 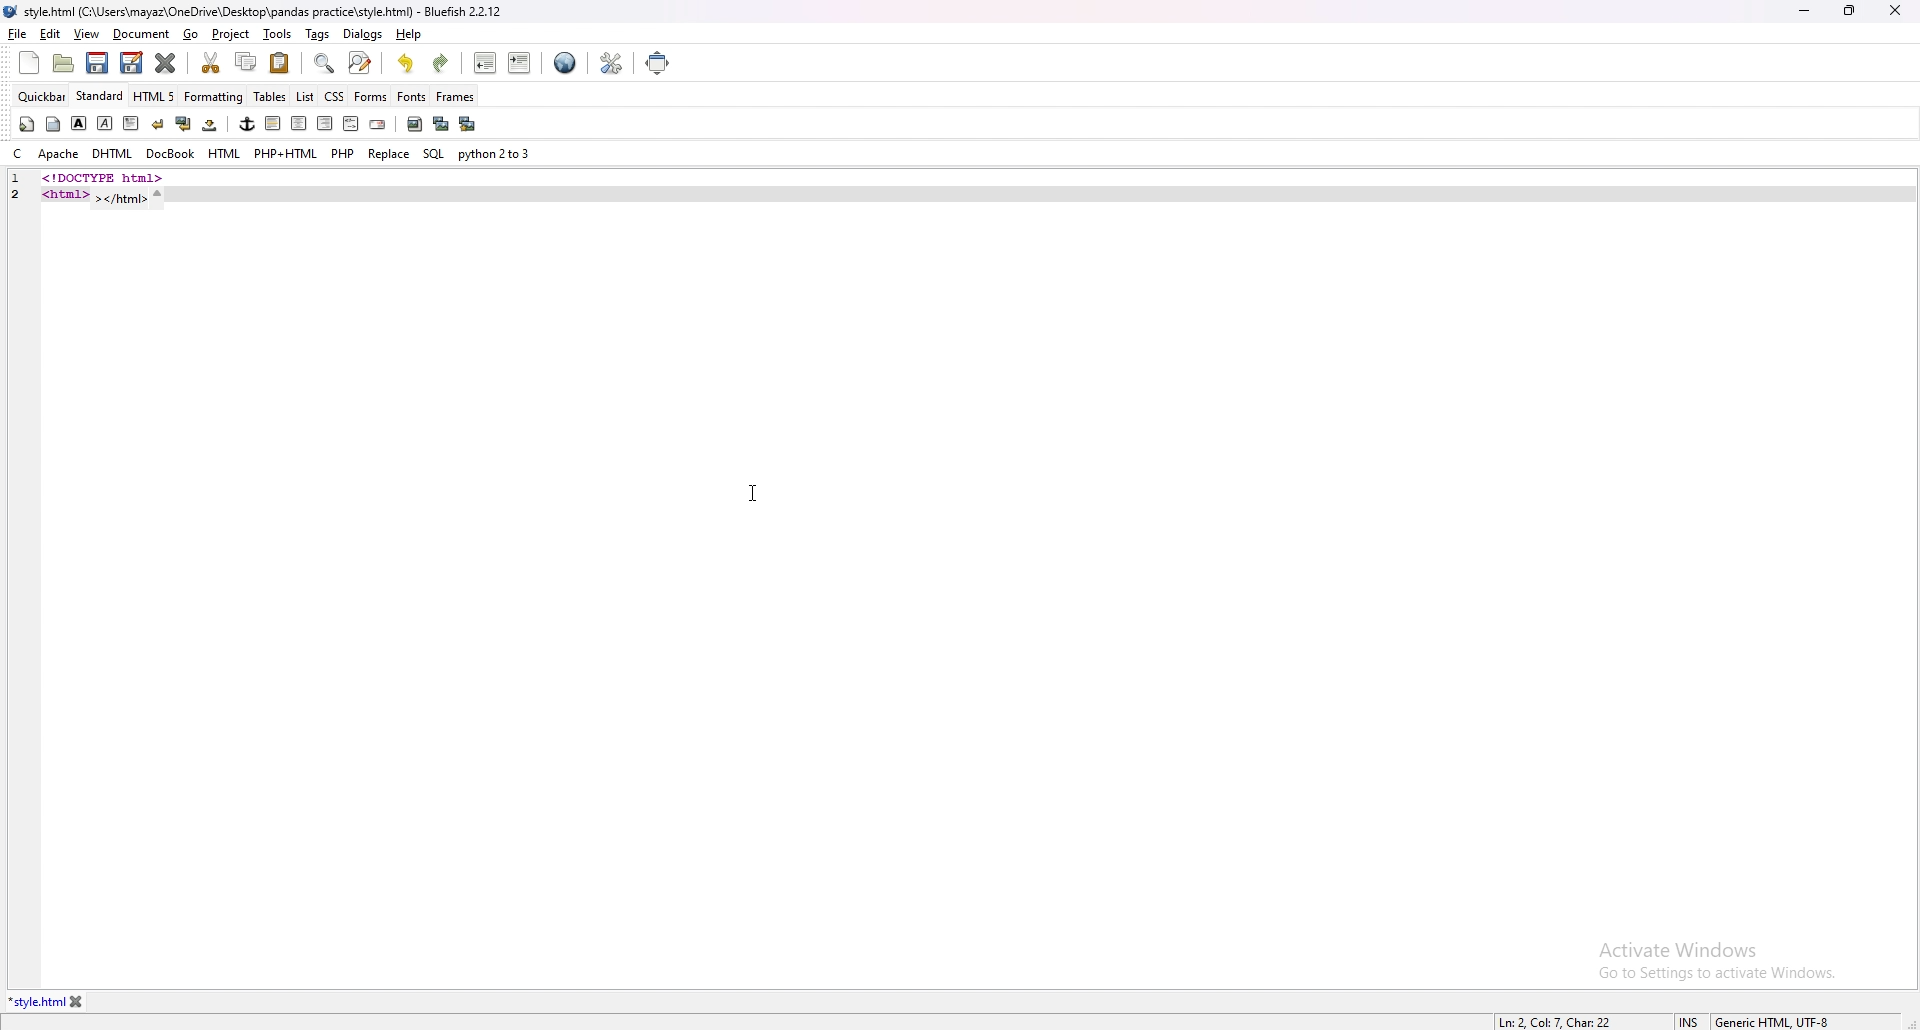 What do you see at coordinates (271, 97) in the screenshot?
I see `tables` at bounding box center [271, 97].